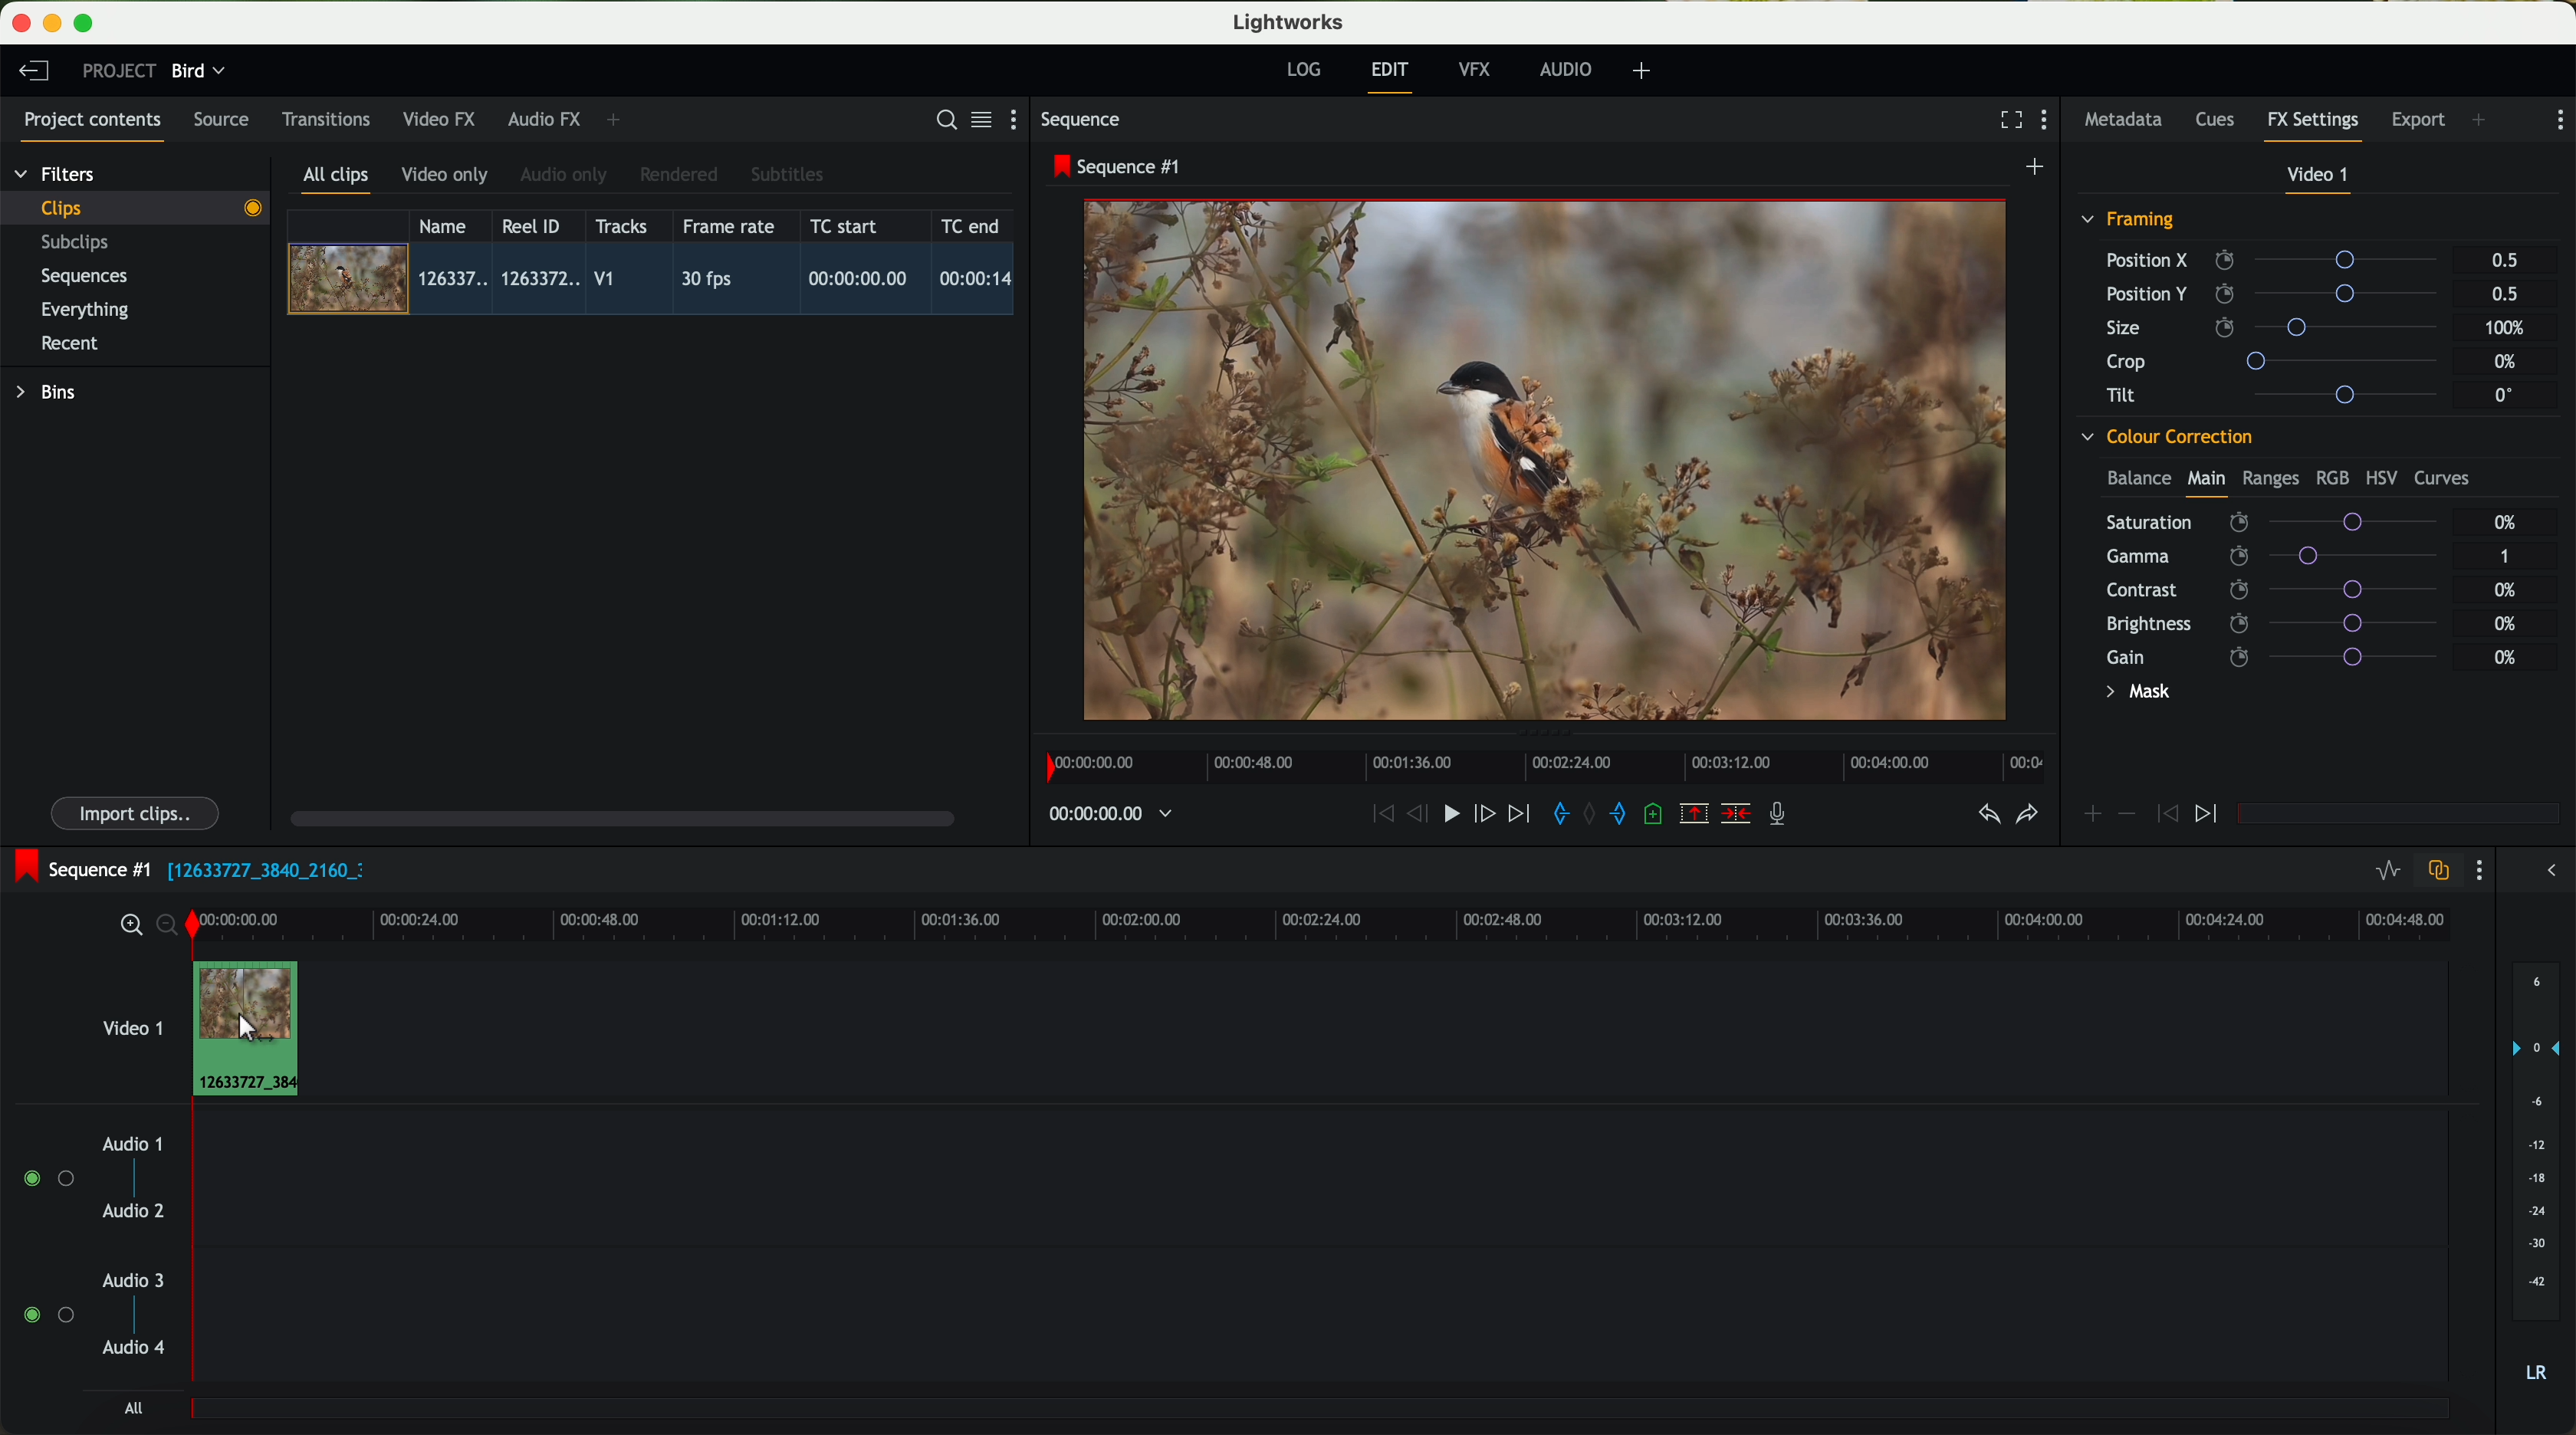 Image resolution: width=2576 pixels, height=1435 pixels. Describe the element at coordinates (2139, 480) in the screenshot. I see `balance` at that location.